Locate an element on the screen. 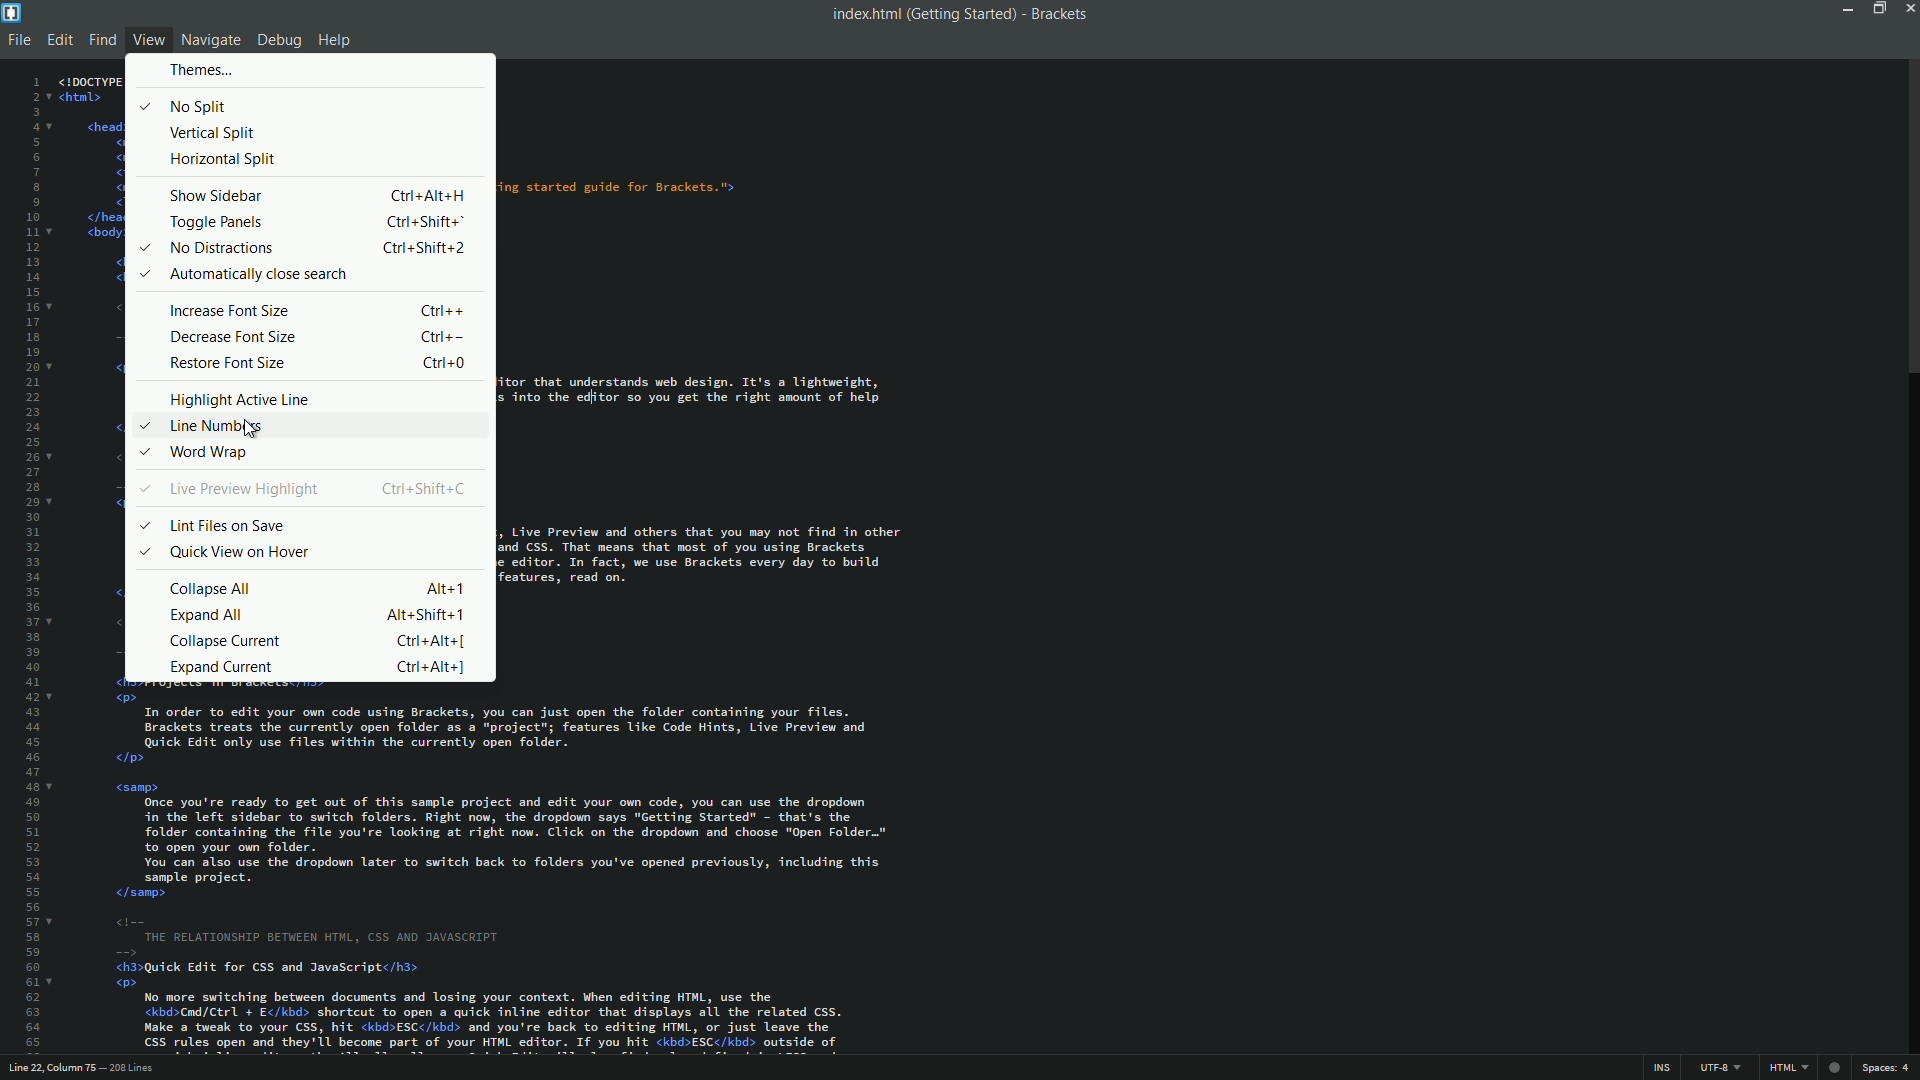 The width and height of the screenshot is (1920, 1080). Toggle Panels Ctrl+Shift+' is located at coordinates (319, 221).